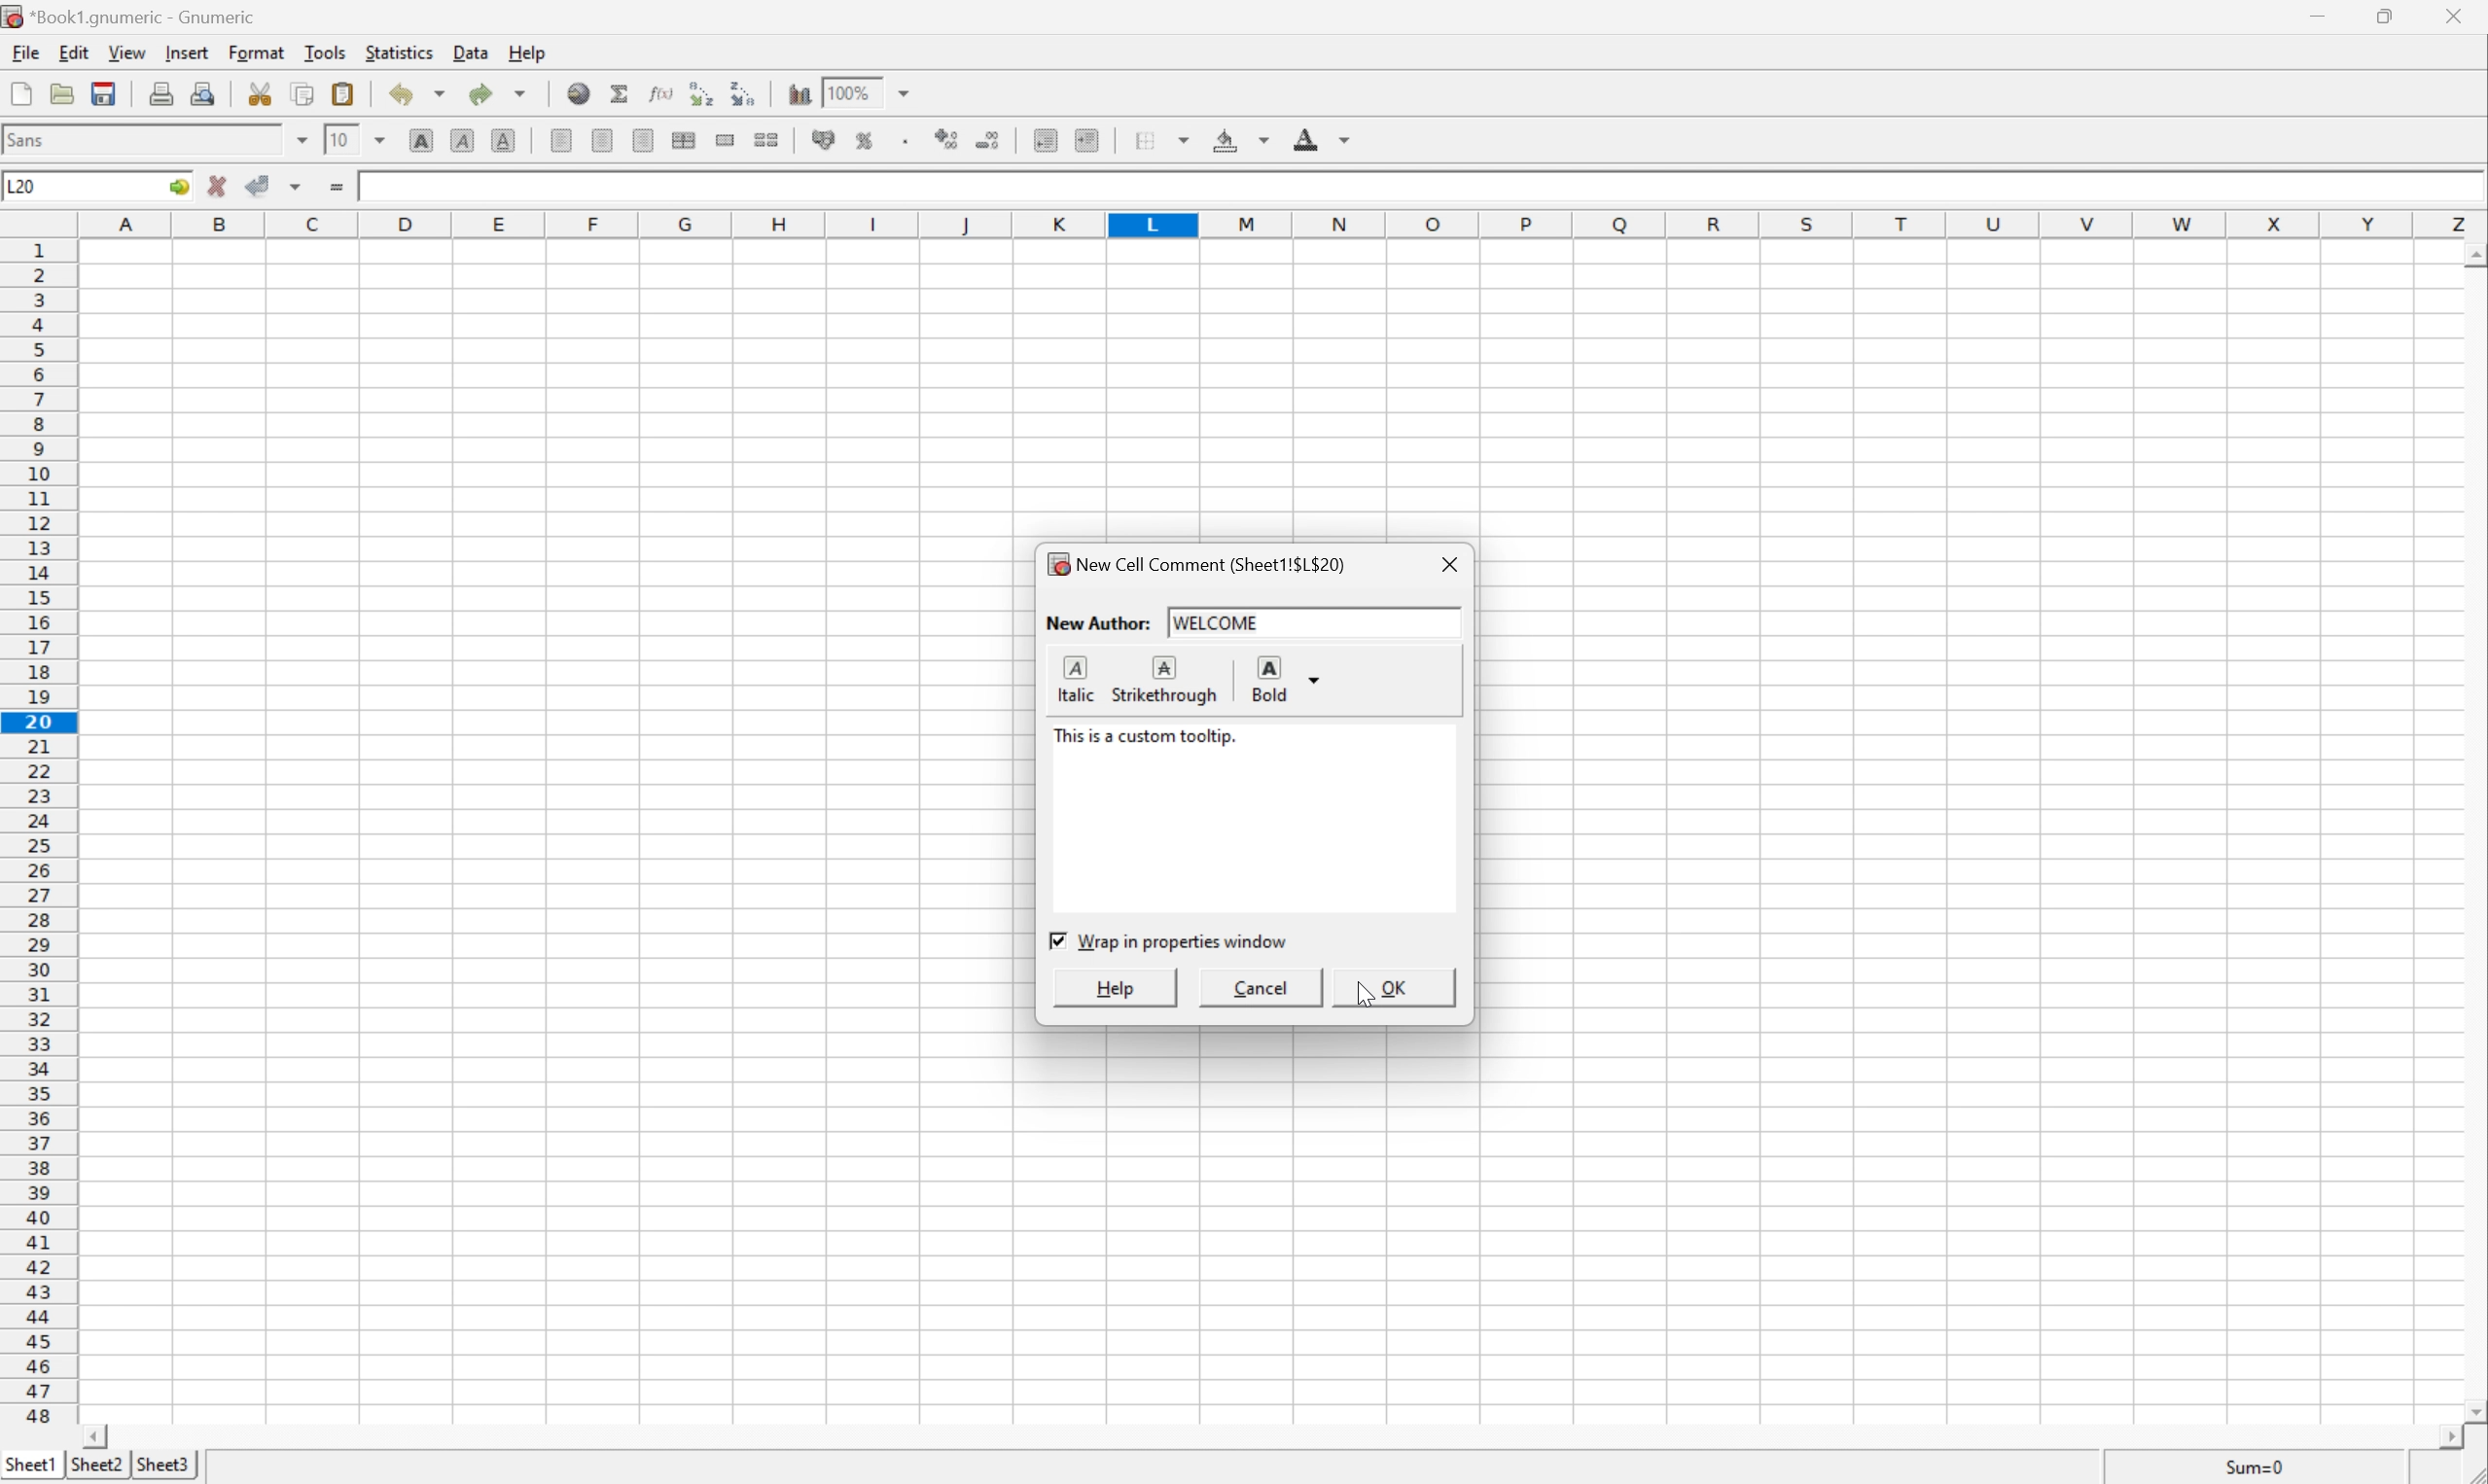 The width and height of the screenshot is (2488, 1484). I want to click on Copy selection, so click(303, 94).